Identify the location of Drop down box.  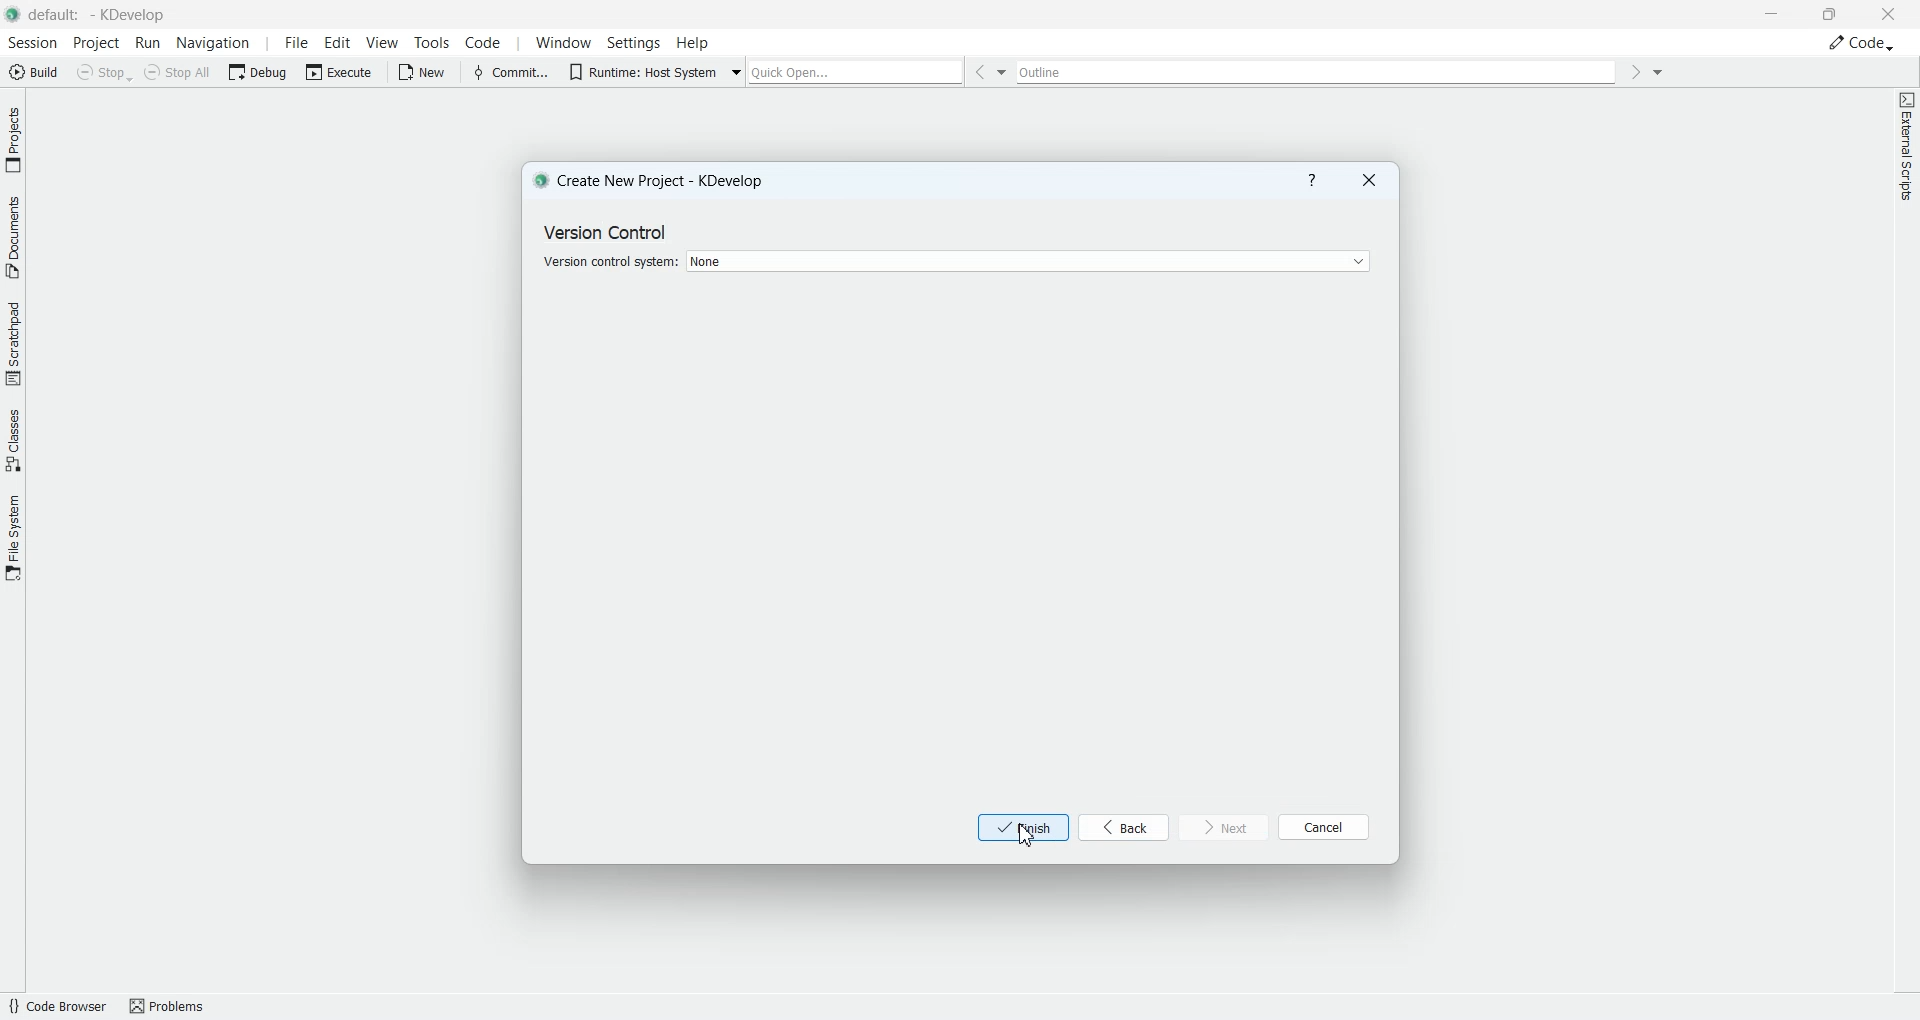
(738, 70).